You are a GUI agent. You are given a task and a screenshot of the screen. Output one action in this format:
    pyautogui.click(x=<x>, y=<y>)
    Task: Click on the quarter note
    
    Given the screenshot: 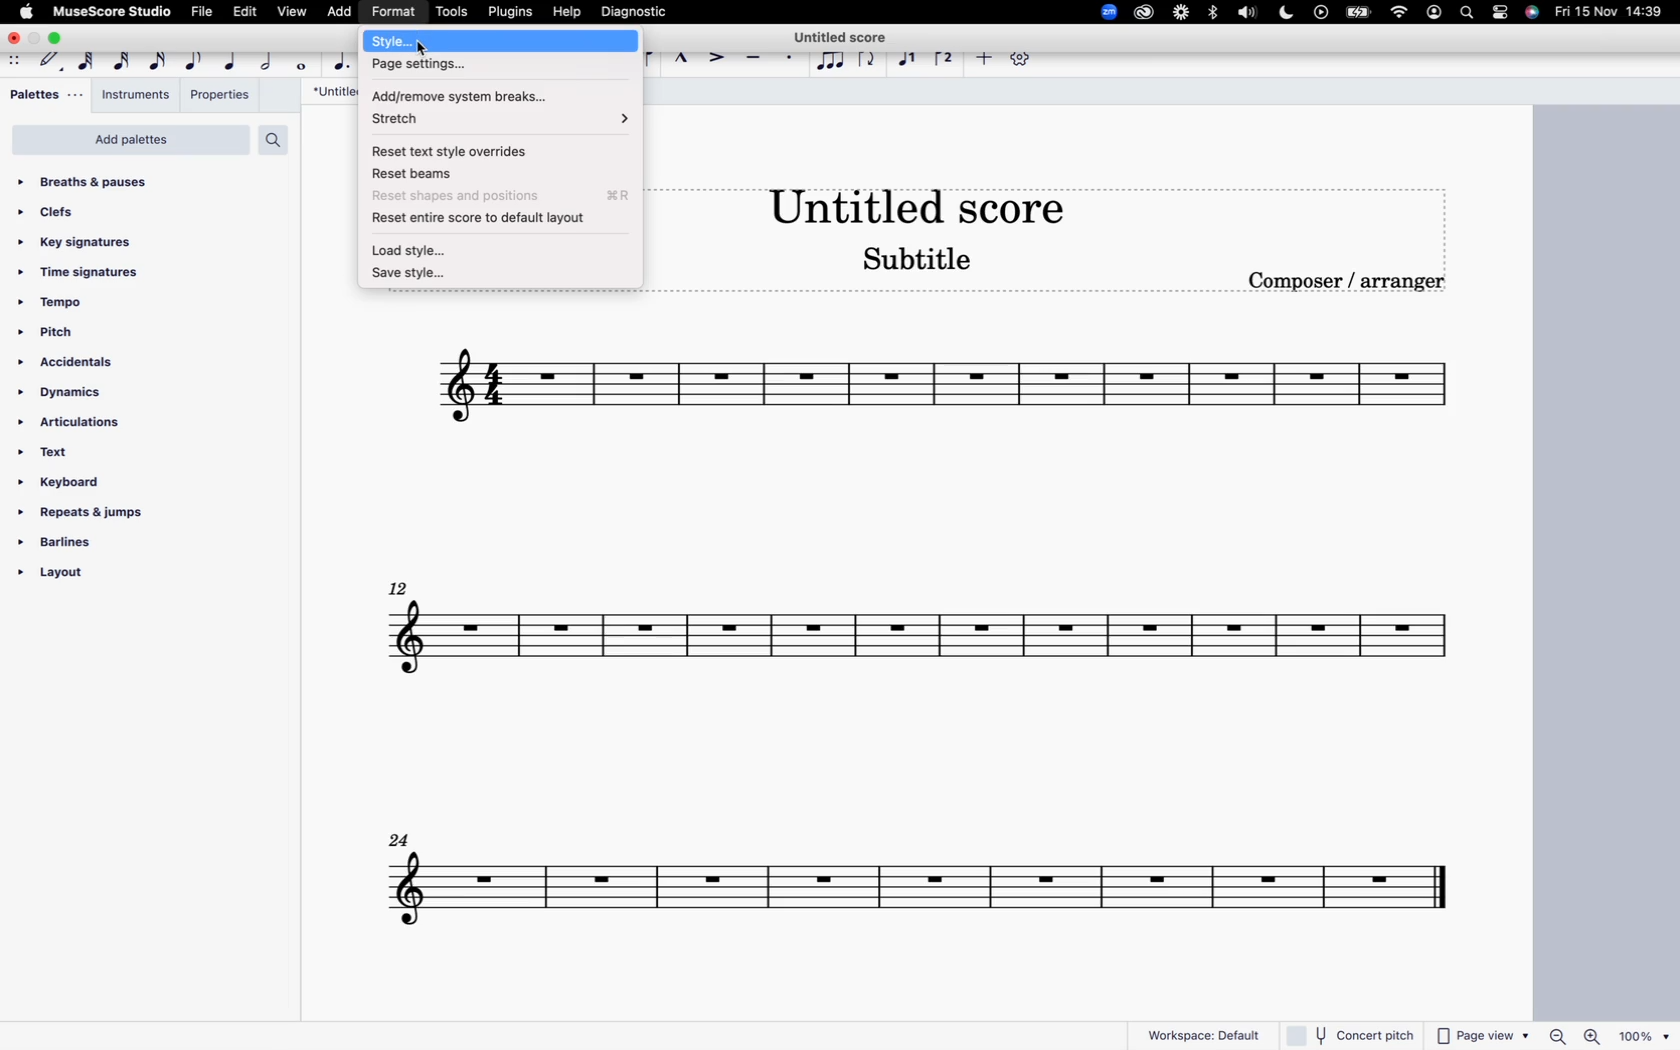 What is the action you would take?
    pyautogui.click(x=235, y=62)
    